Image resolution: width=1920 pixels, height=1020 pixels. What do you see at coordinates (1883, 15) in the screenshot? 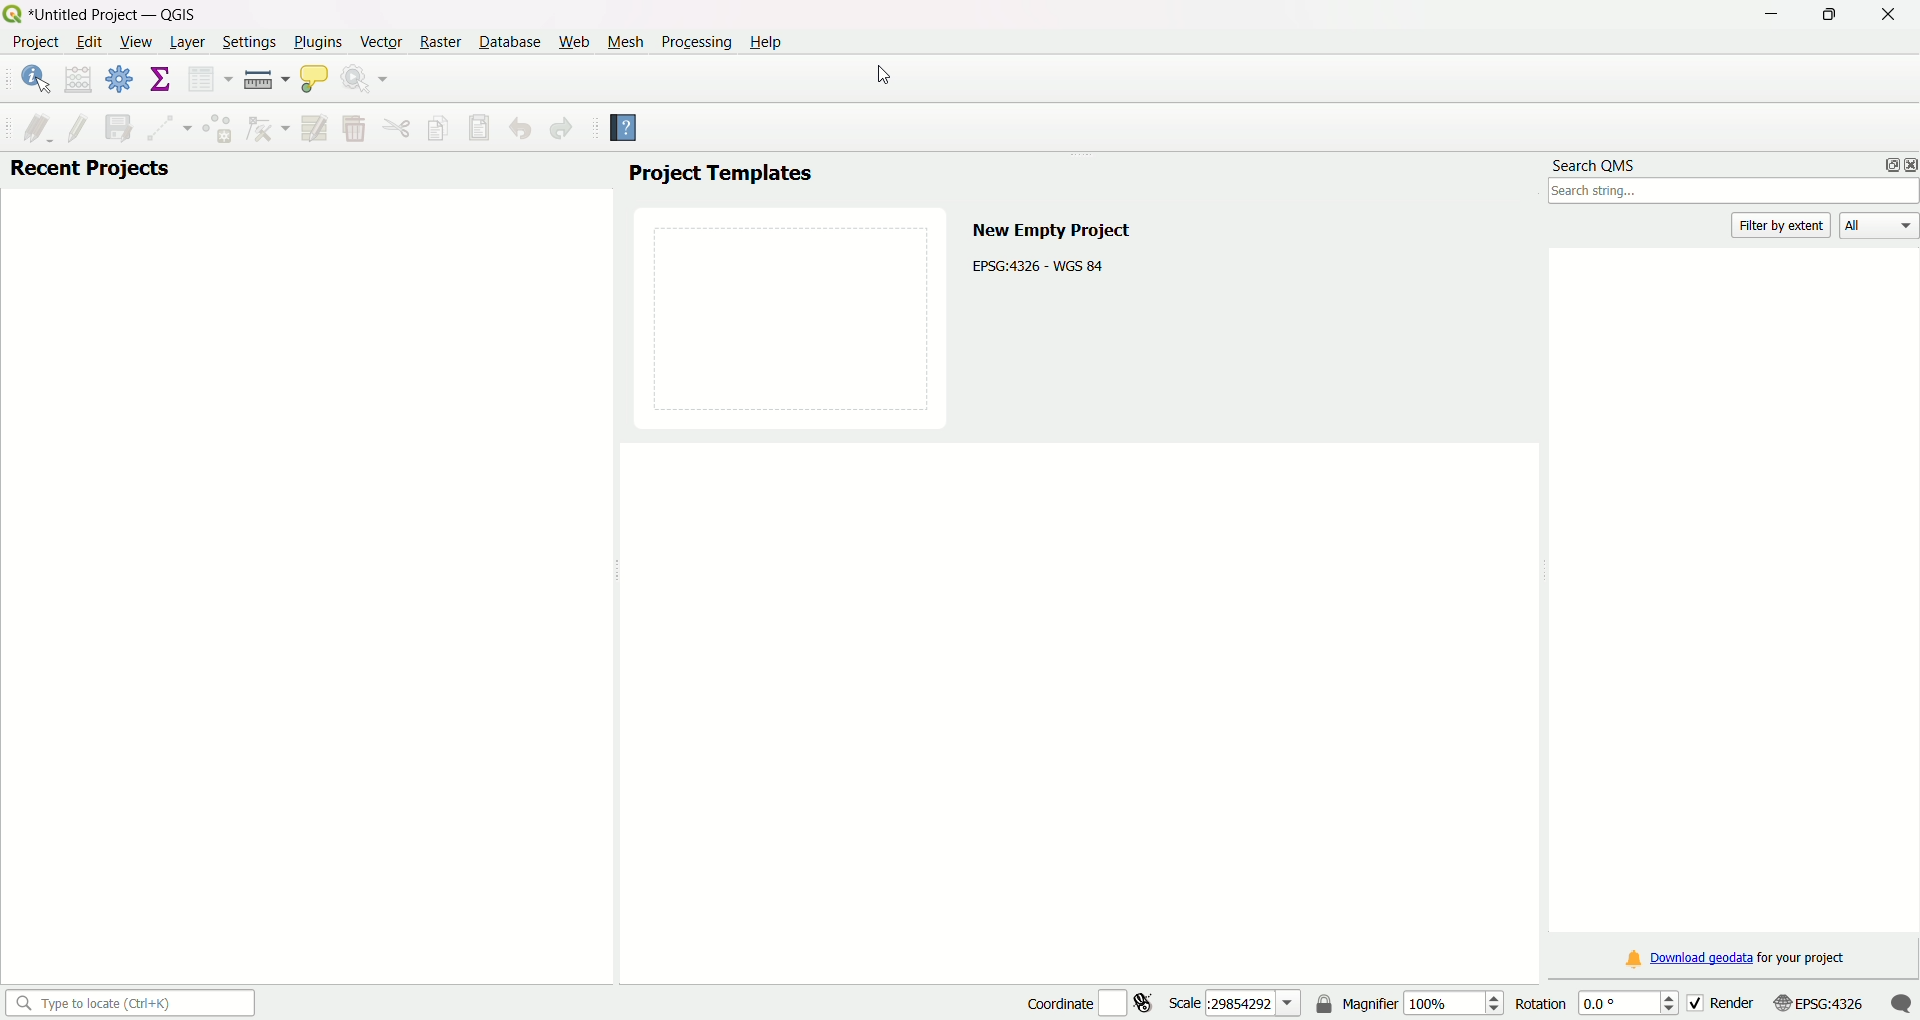
I see `Close` at bounding box center [1883, 15].